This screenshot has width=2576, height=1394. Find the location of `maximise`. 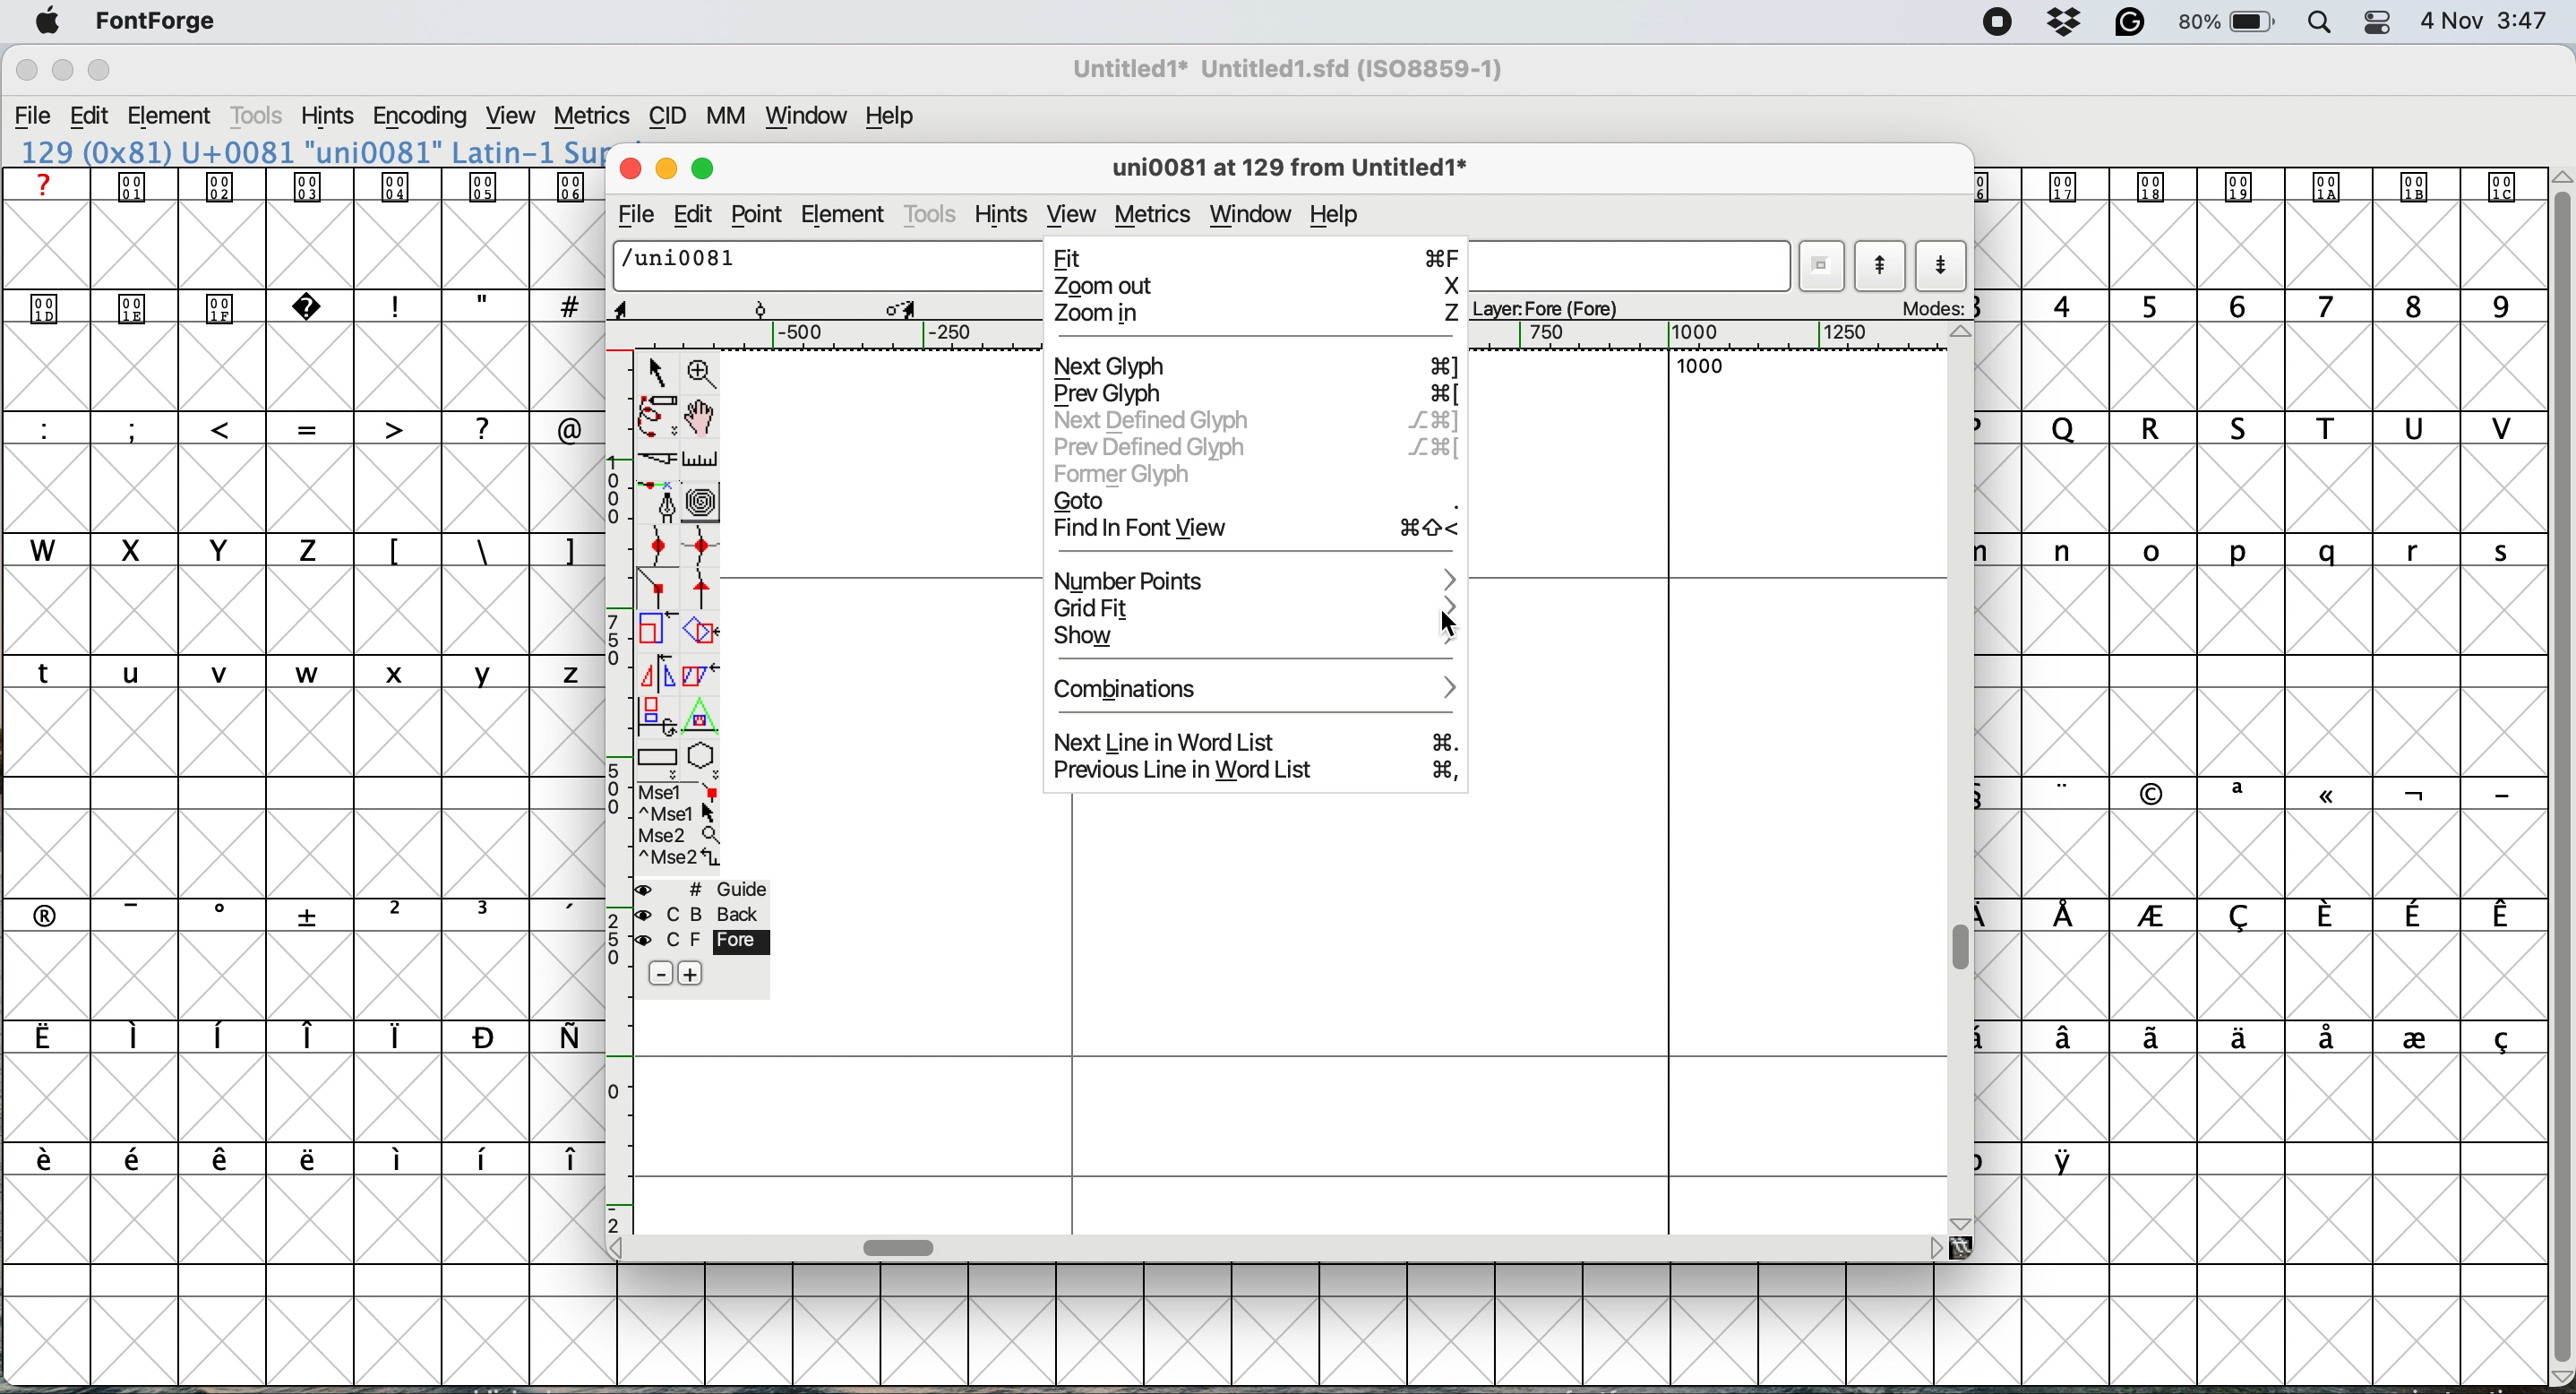

maximise is located at coordinates (702, 169).